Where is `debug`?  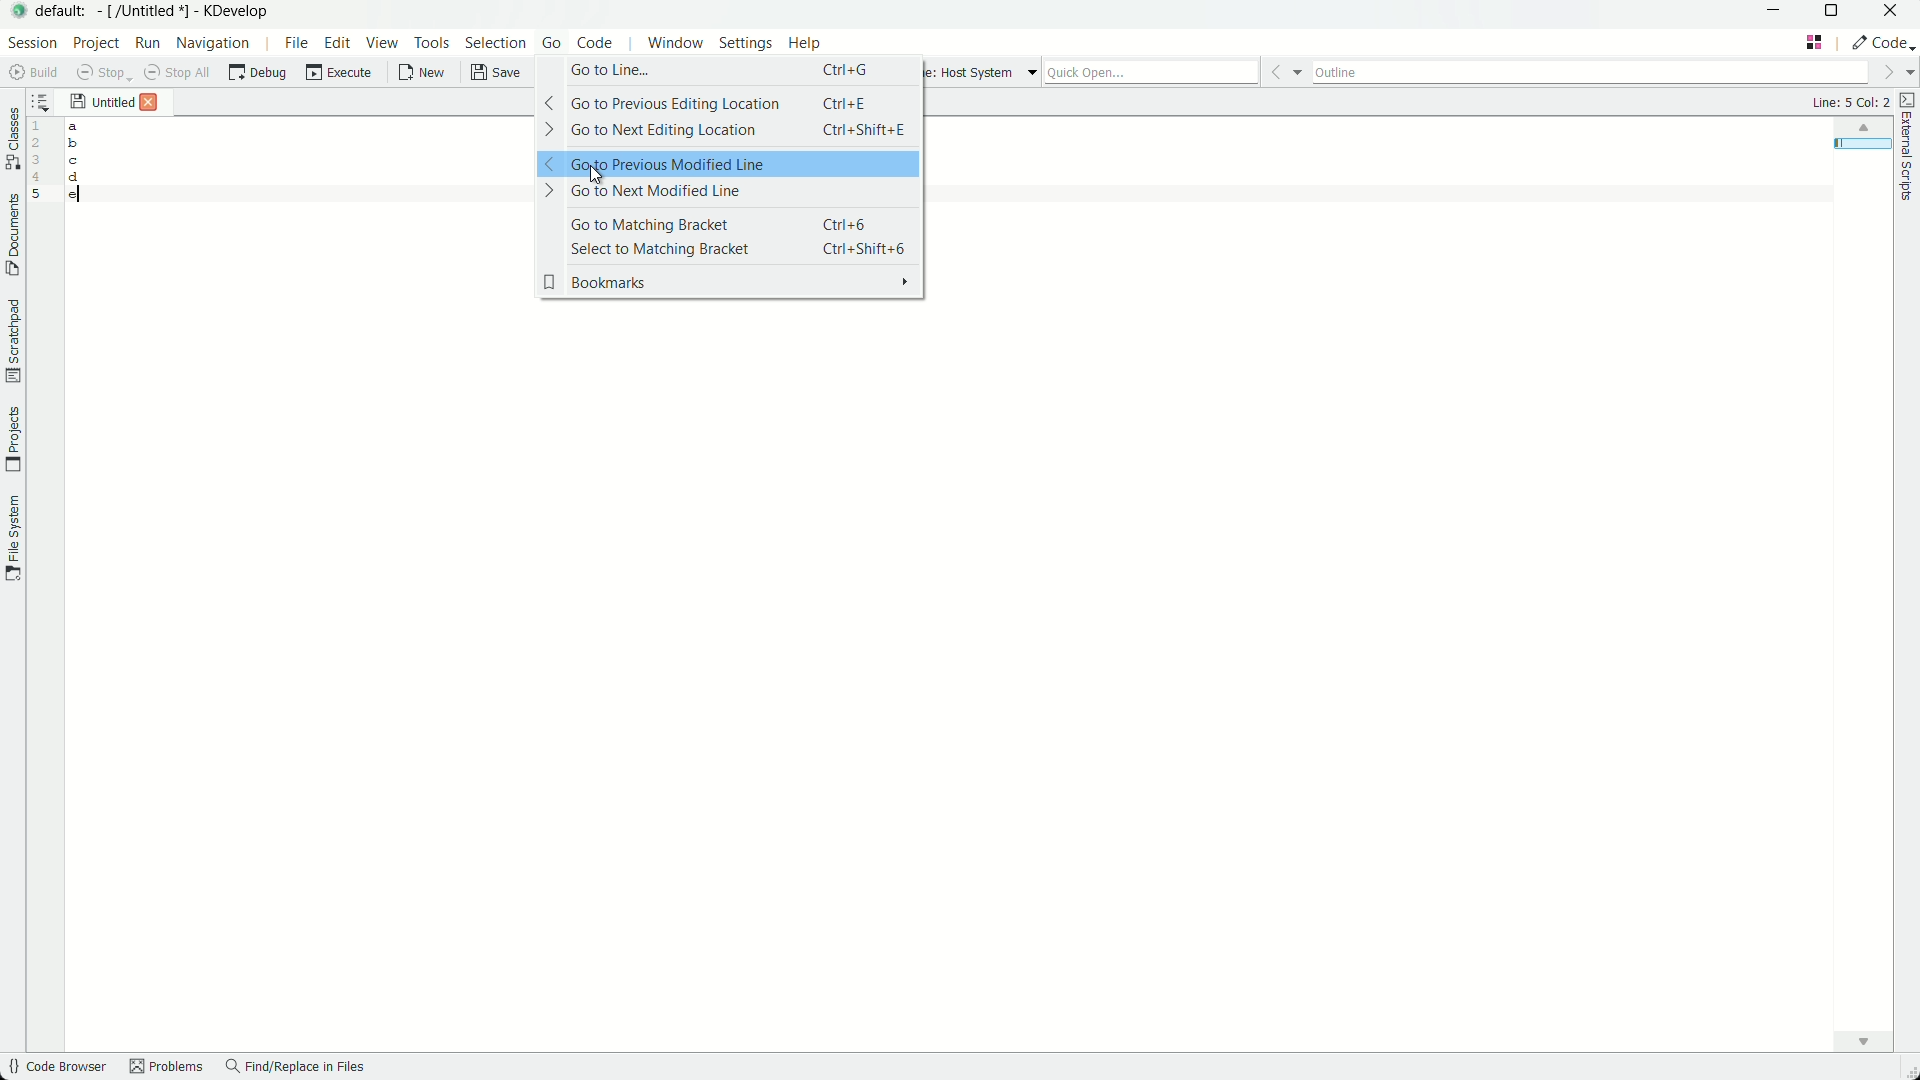
debug is located at coordinates (260, 75).